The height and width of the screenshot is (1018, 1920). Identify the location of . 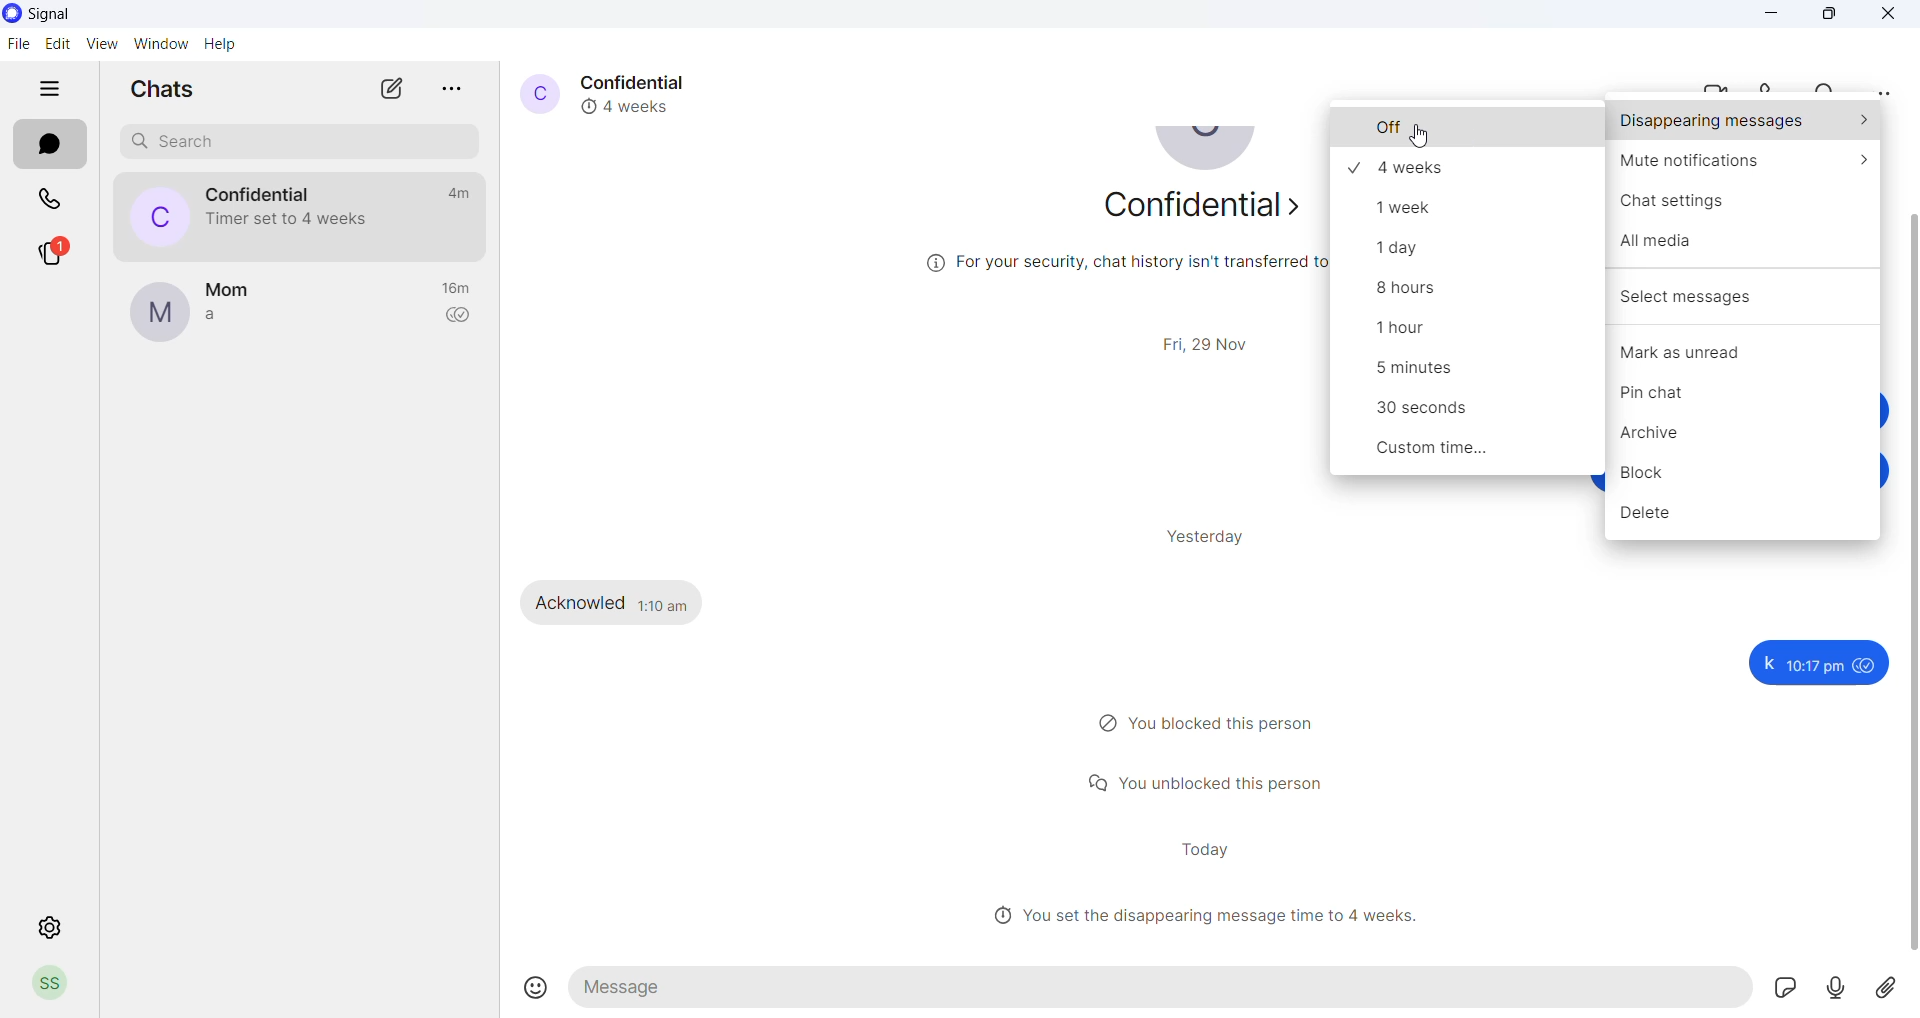
(1815, 663).